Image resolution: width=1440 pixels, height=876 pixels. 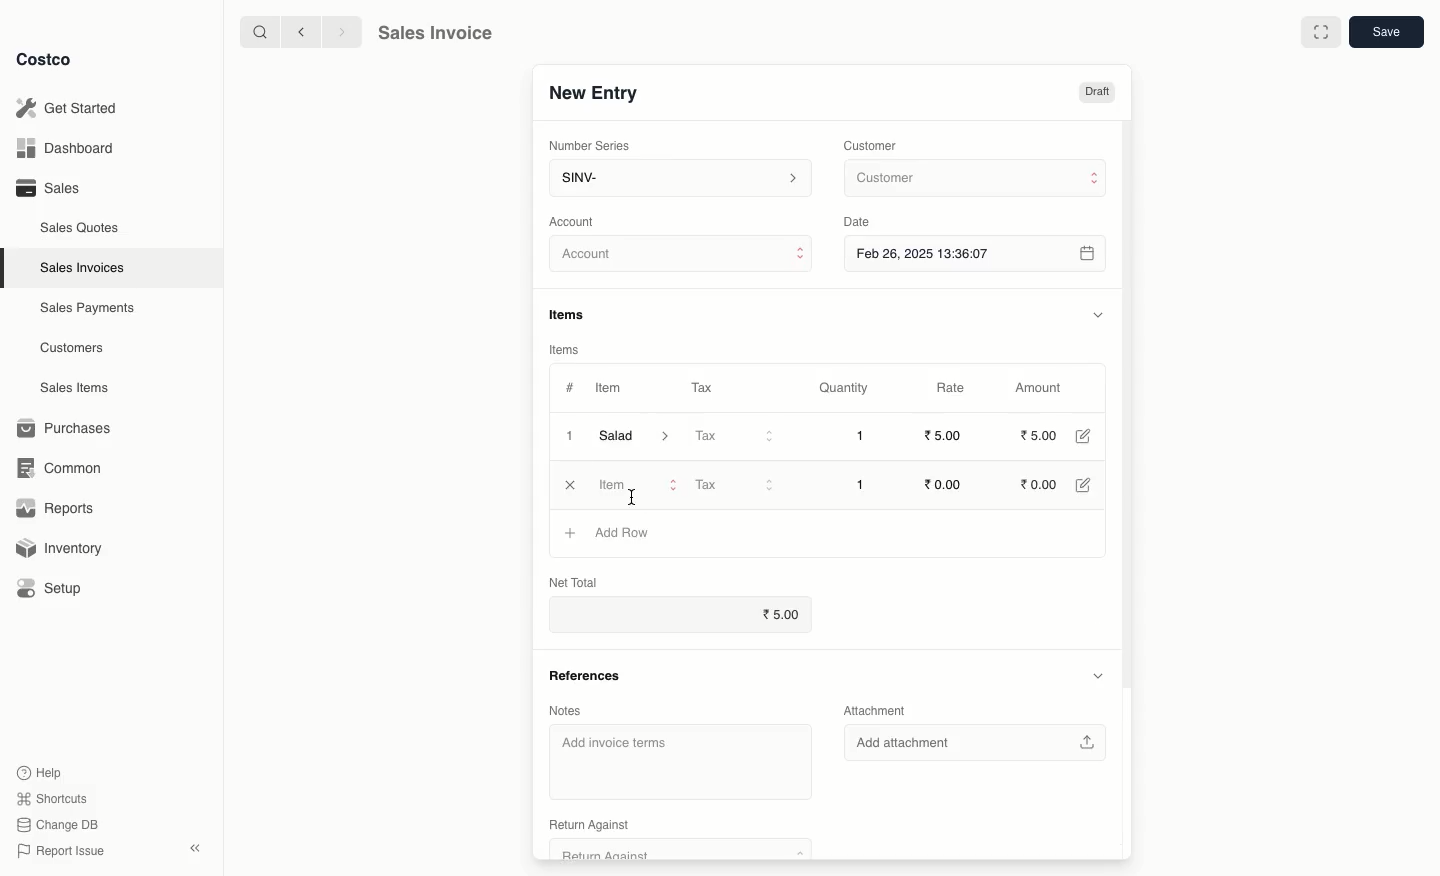 What do you see at coordinates (680, 758) in the screenshot?
I see `‘Add invoice terms` at bounding box center [680, 758].